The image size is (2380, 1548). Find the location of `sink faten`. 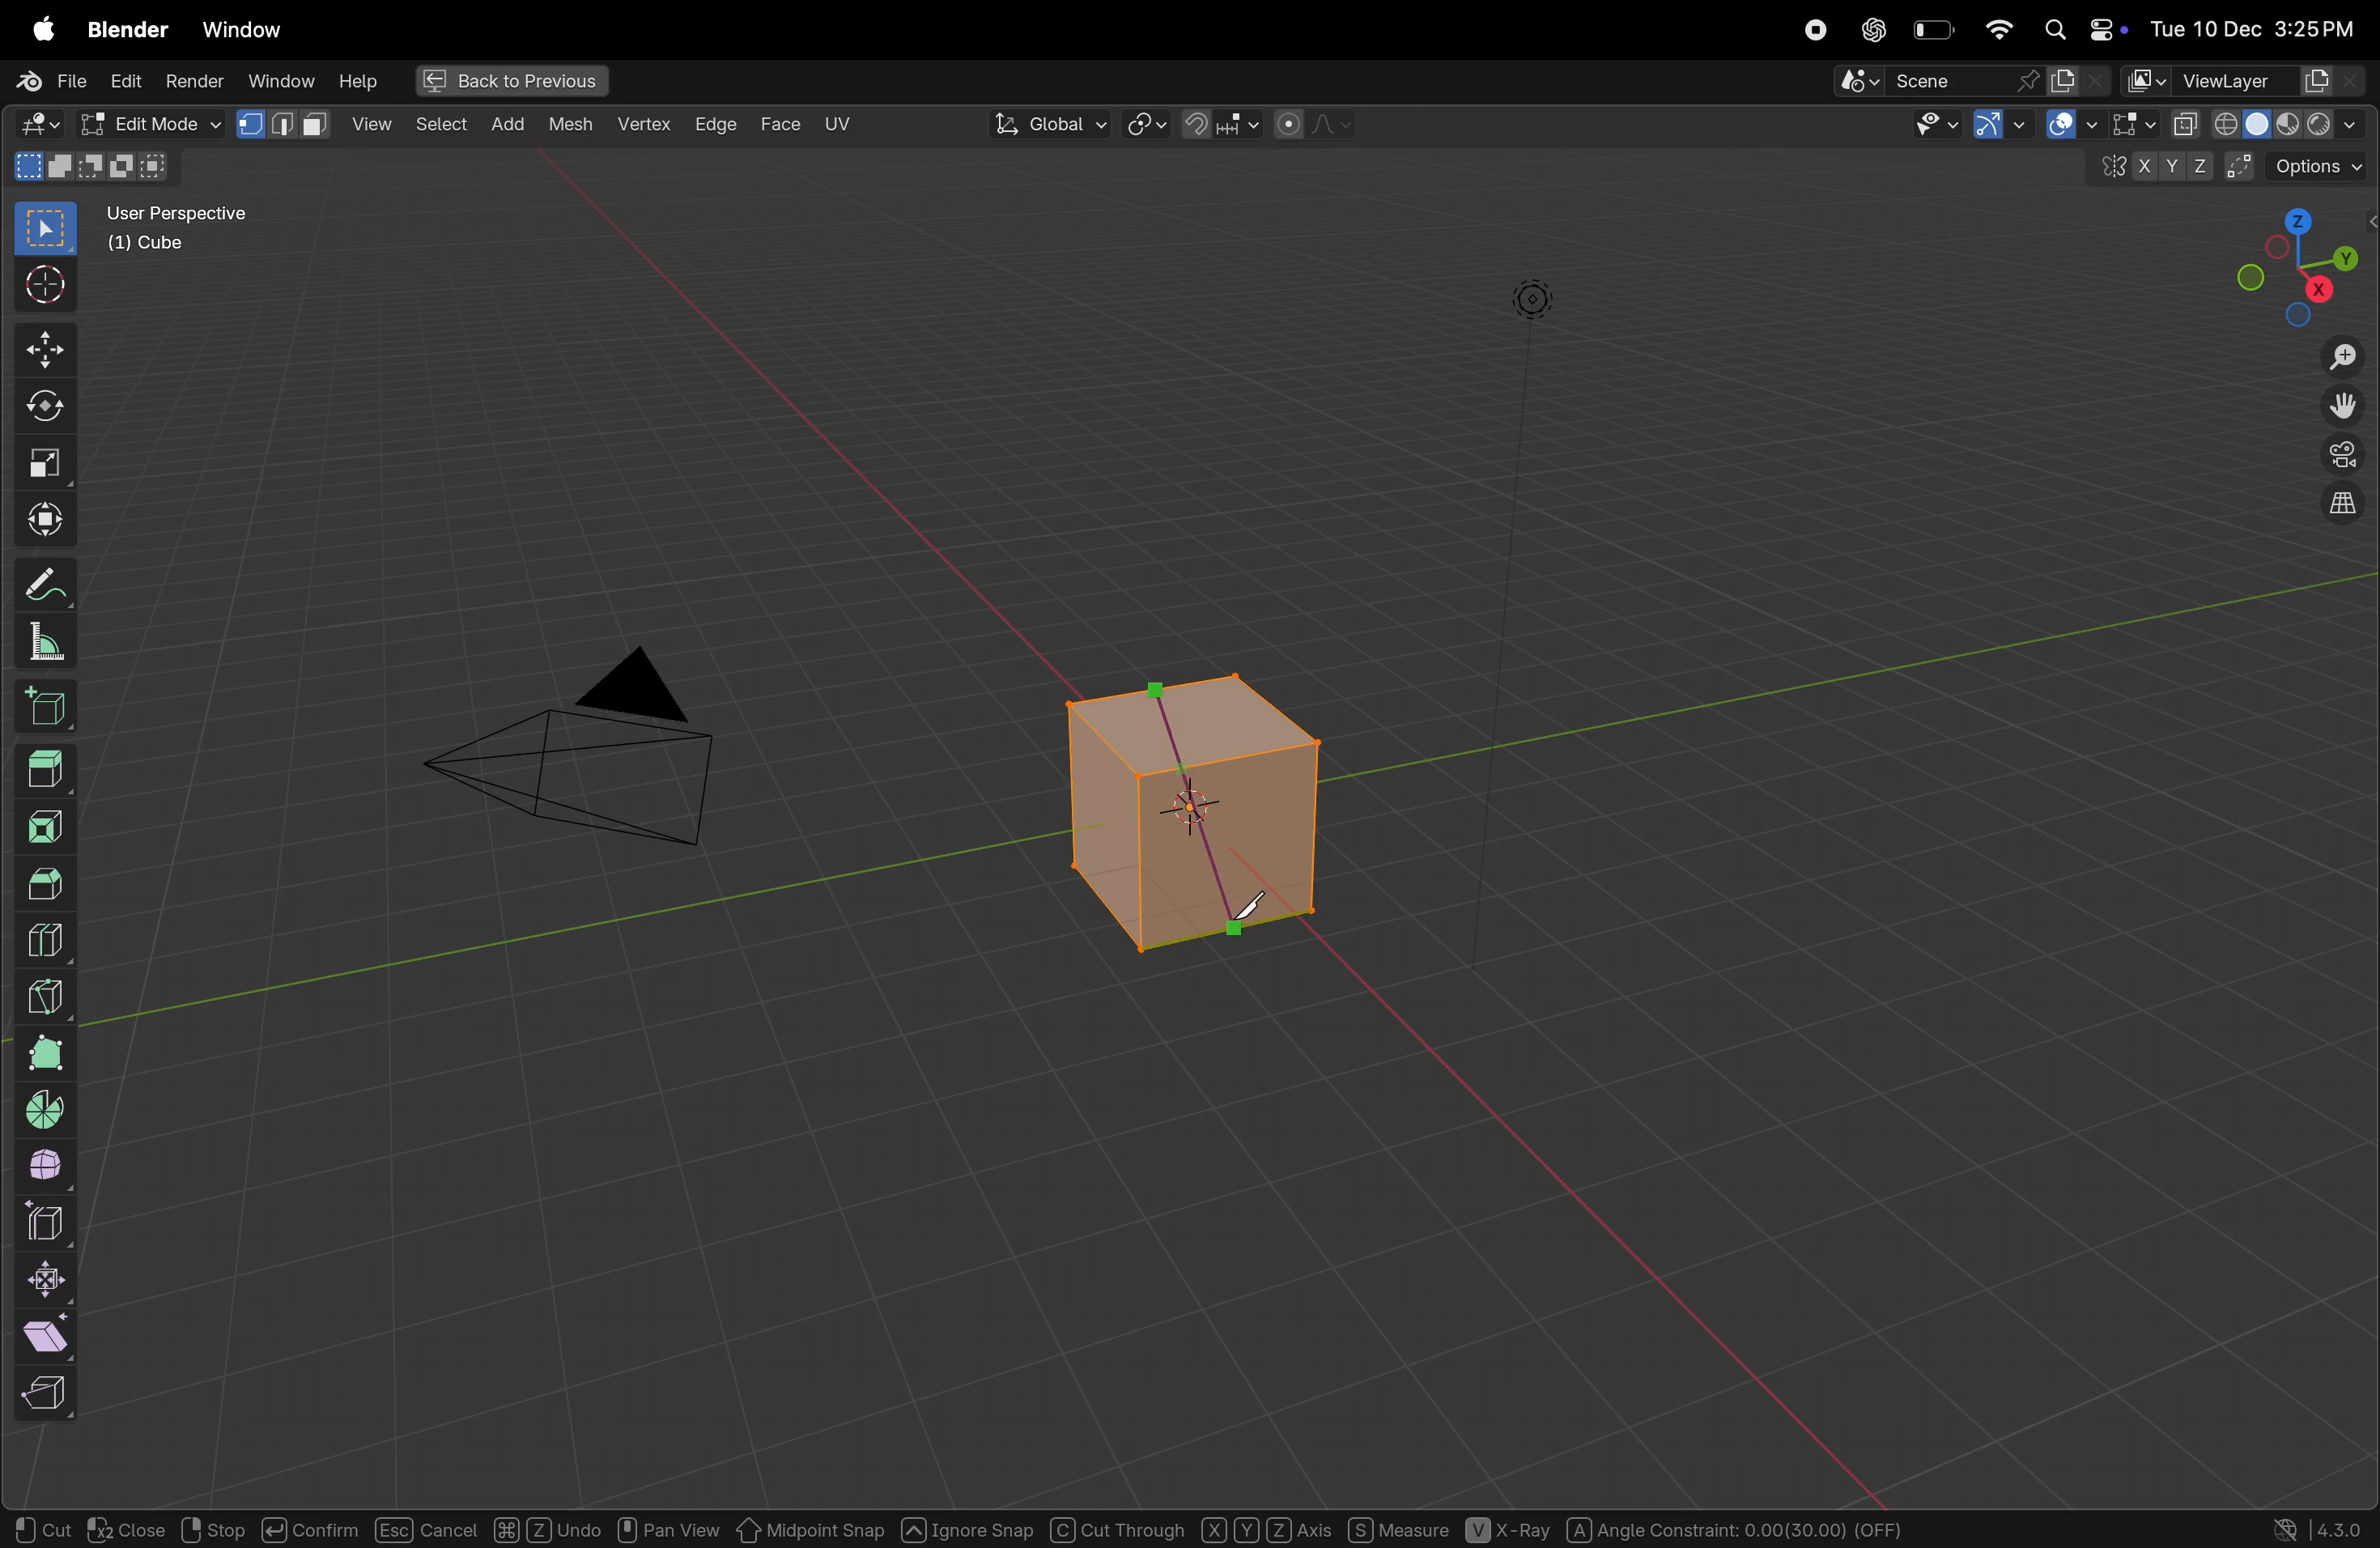

sink faten is located at coordinates (50, 1280).